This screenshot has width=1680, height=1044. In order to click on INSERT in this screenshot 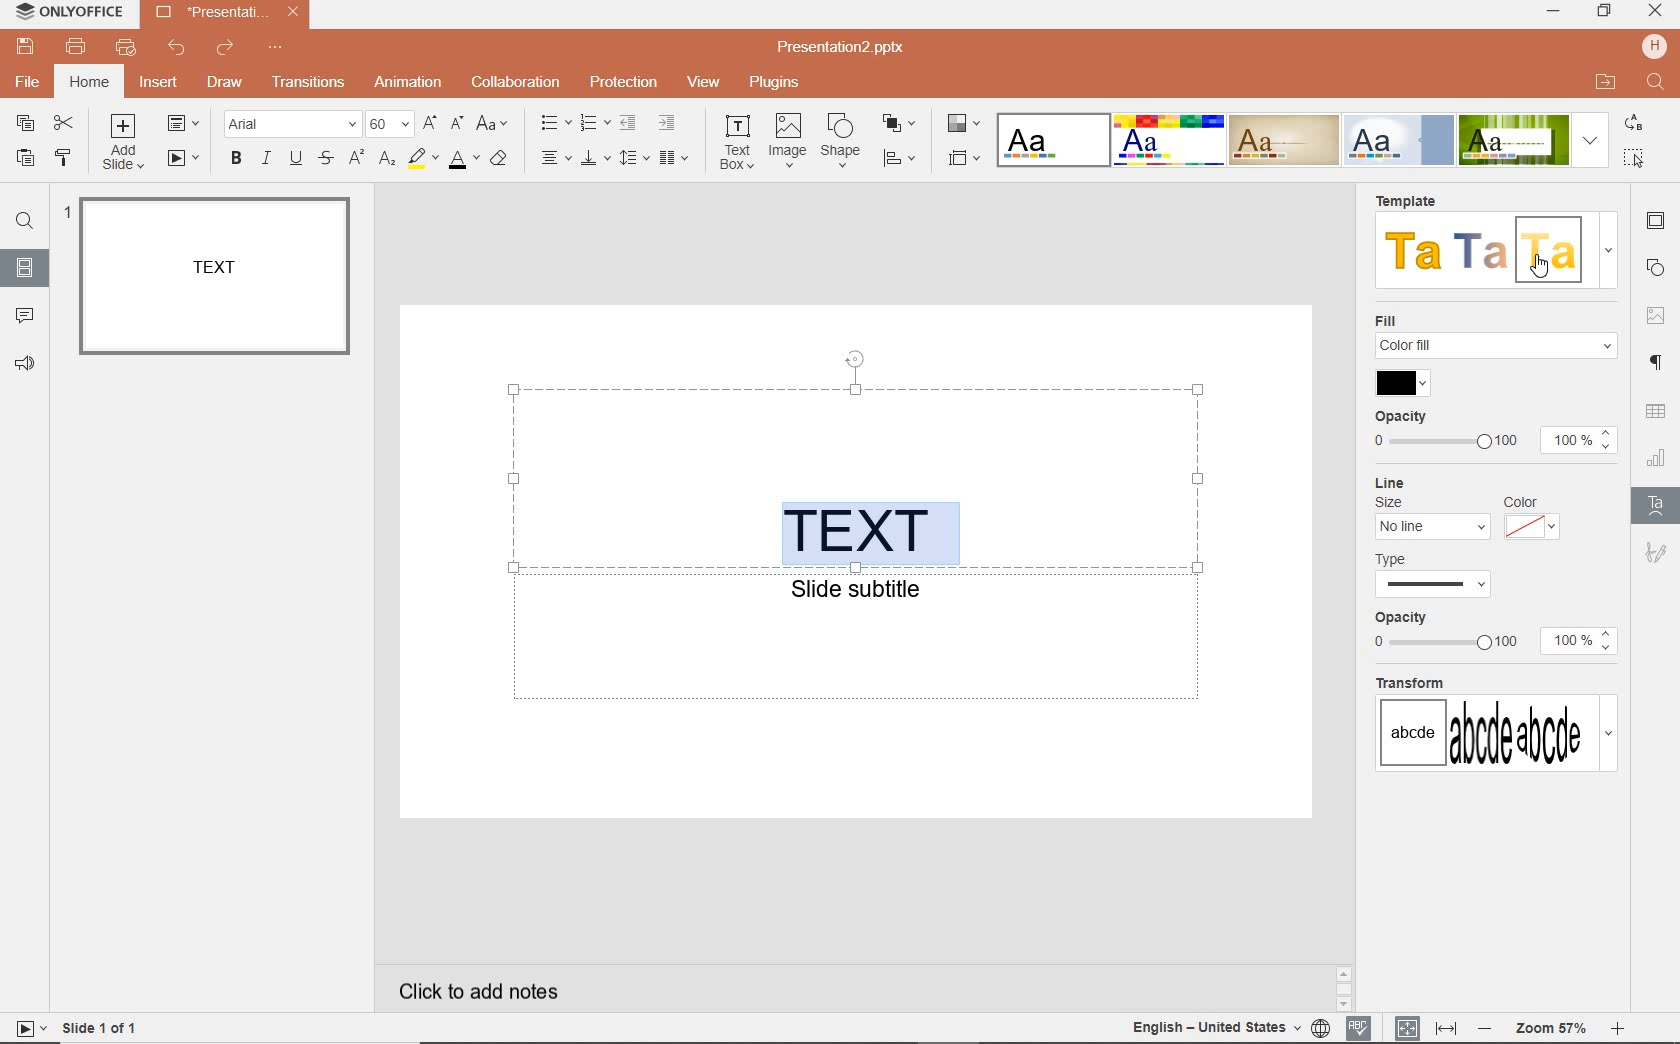, I will do `click(158, 86)`.